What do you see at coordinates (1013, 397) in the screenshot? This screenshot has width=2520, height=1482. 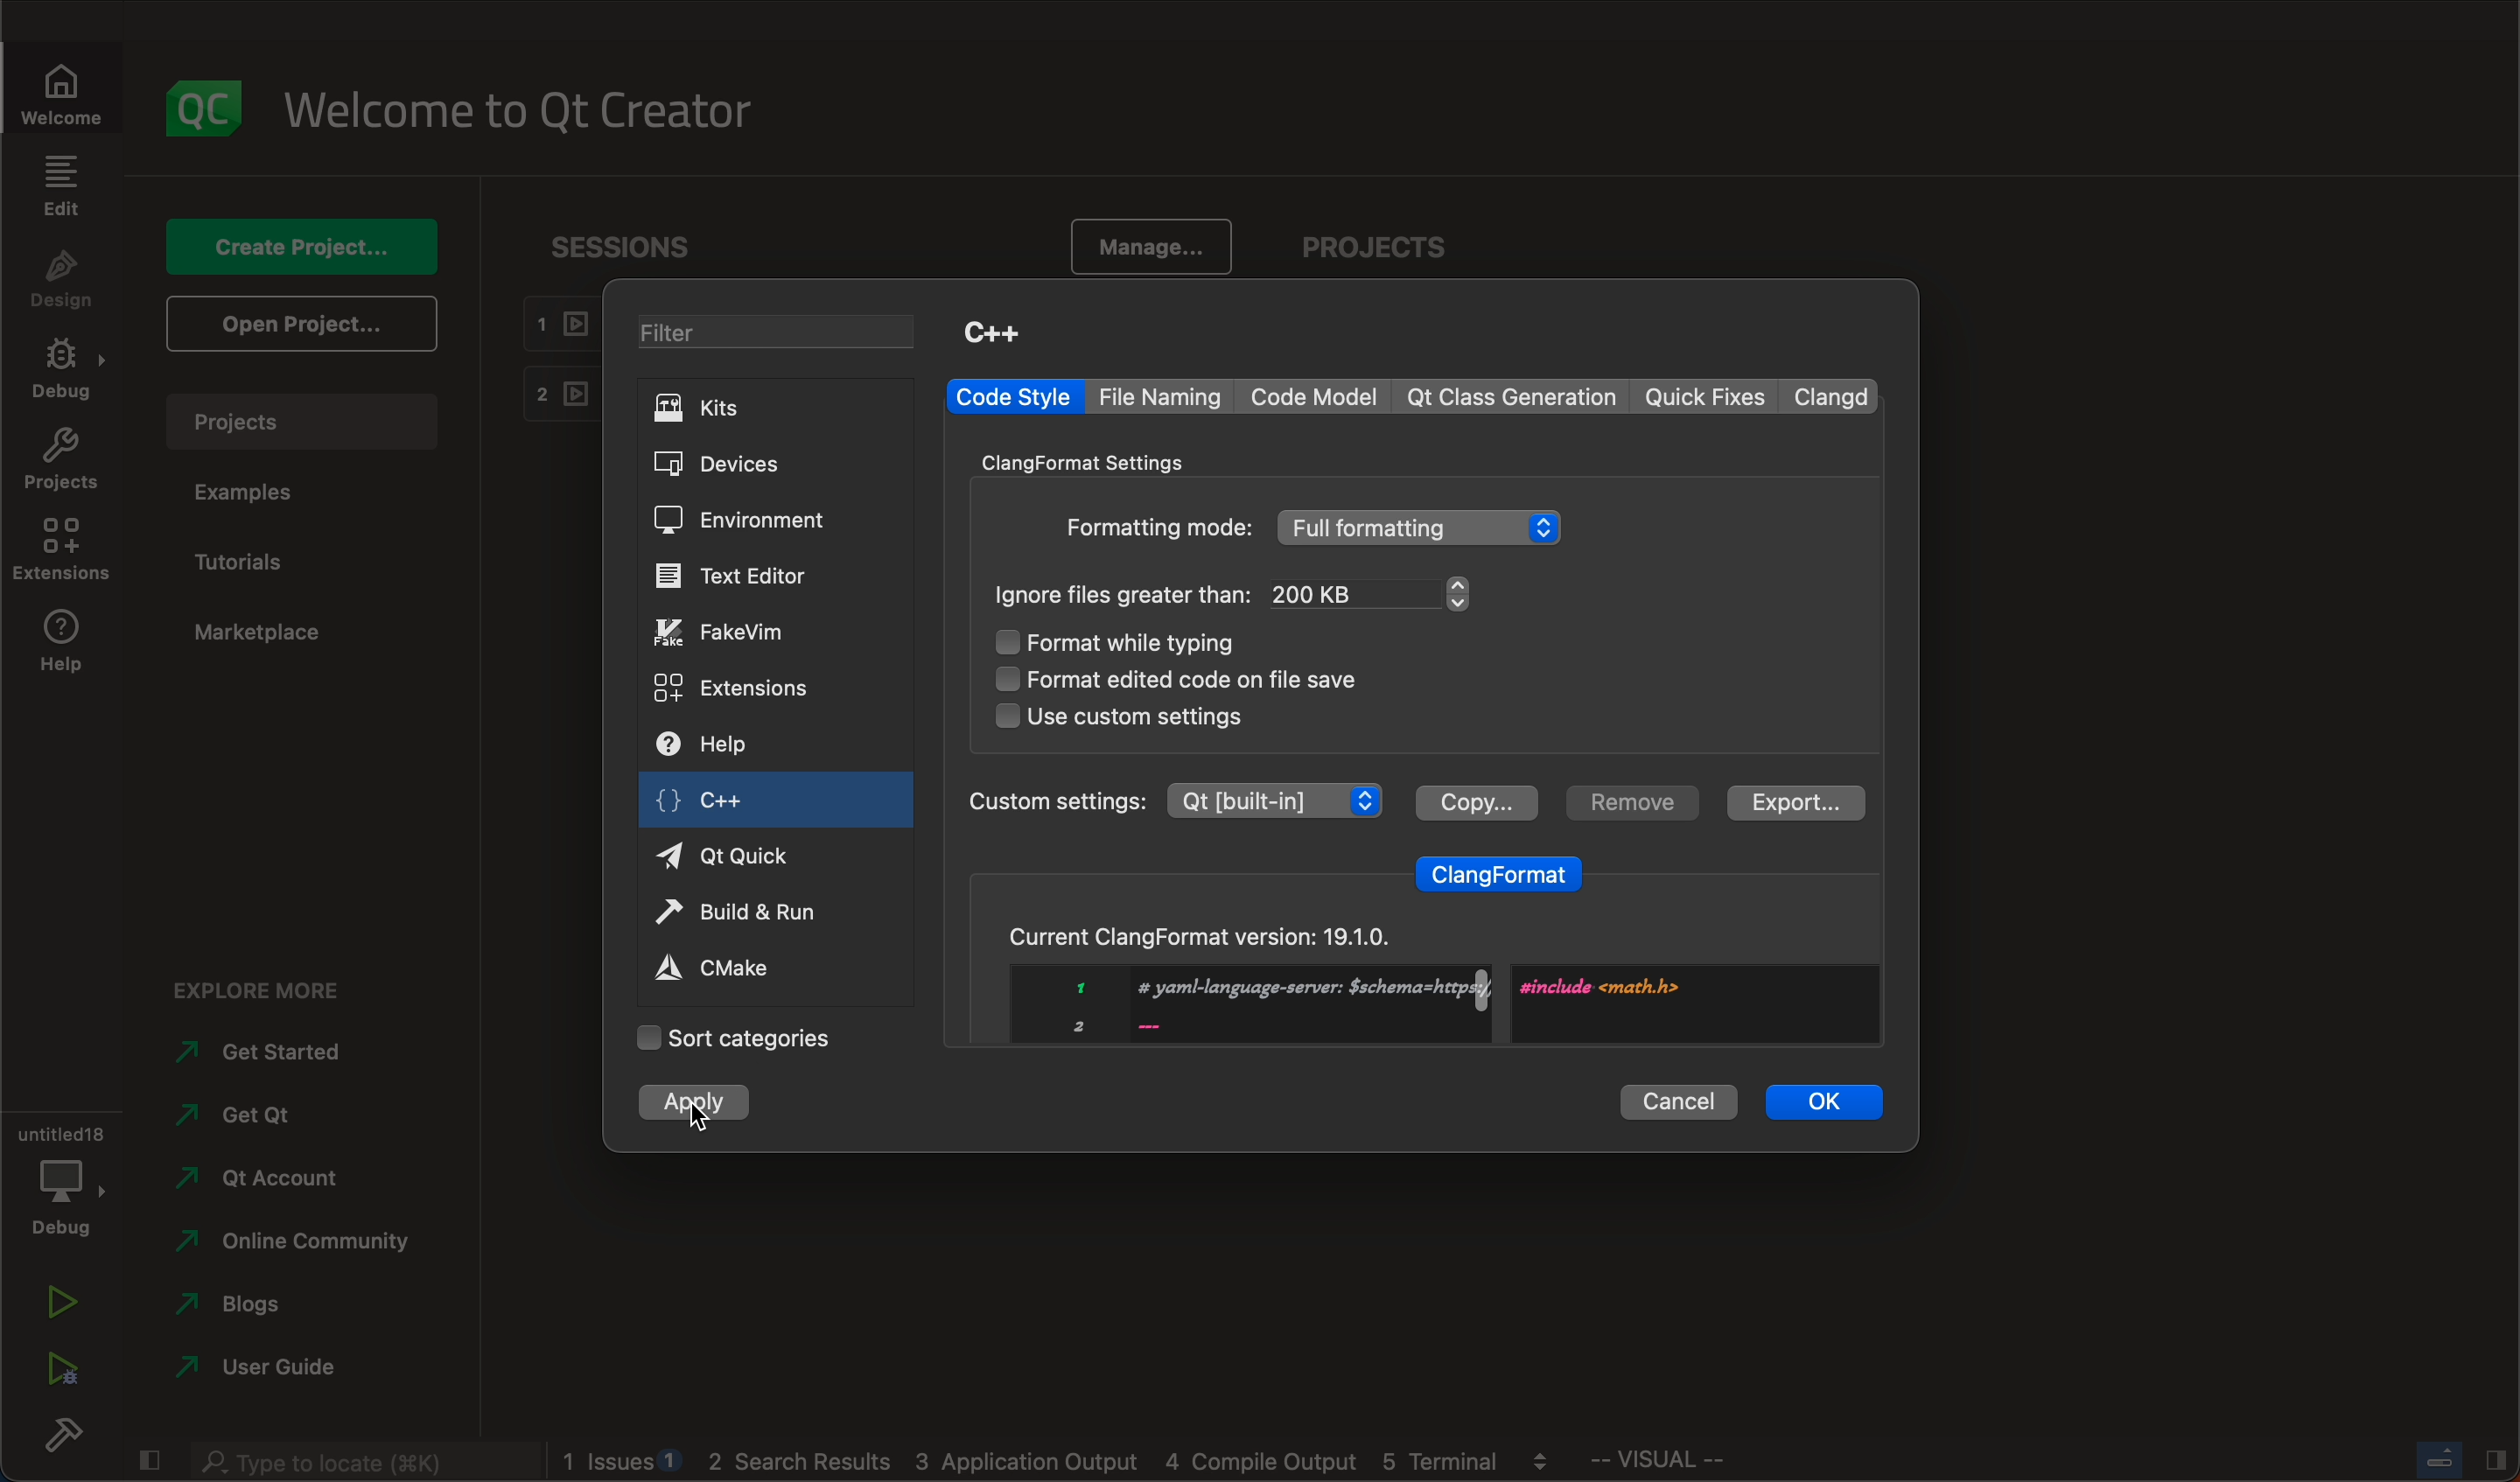 I see `style` at bounding box center [1013, 397].